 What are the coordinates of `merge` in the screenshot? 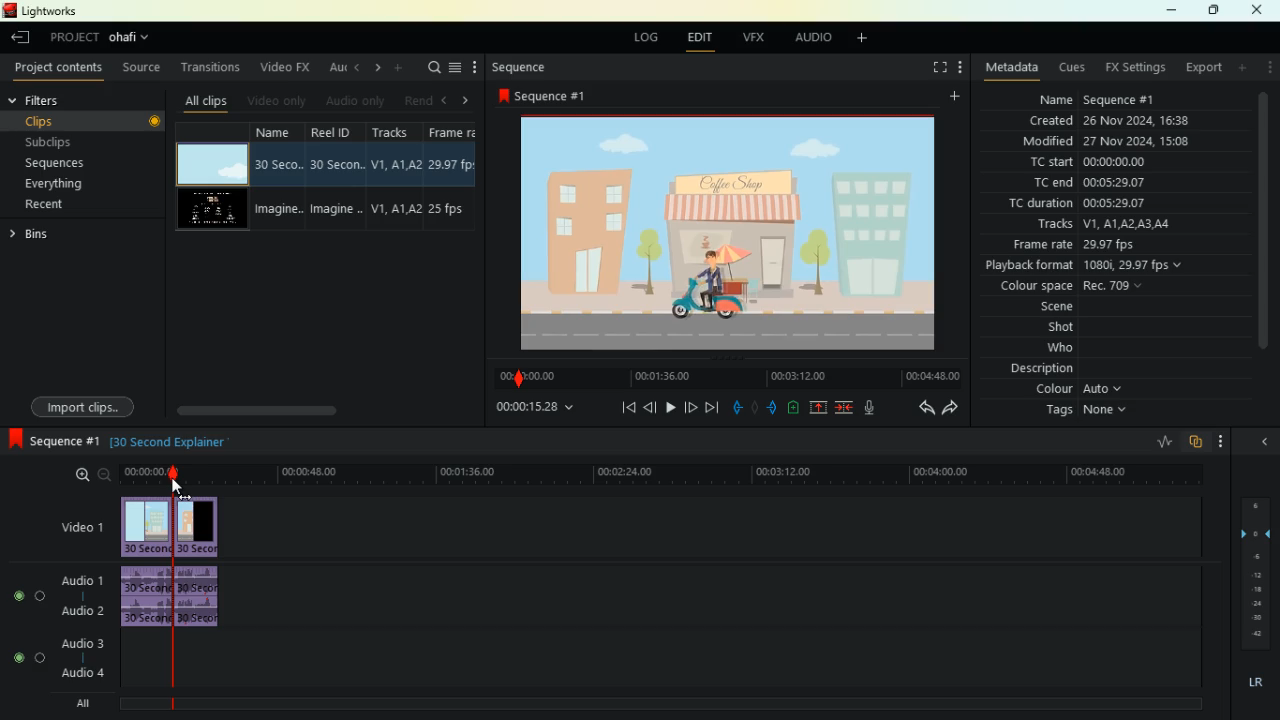 It's located at (846, 408).